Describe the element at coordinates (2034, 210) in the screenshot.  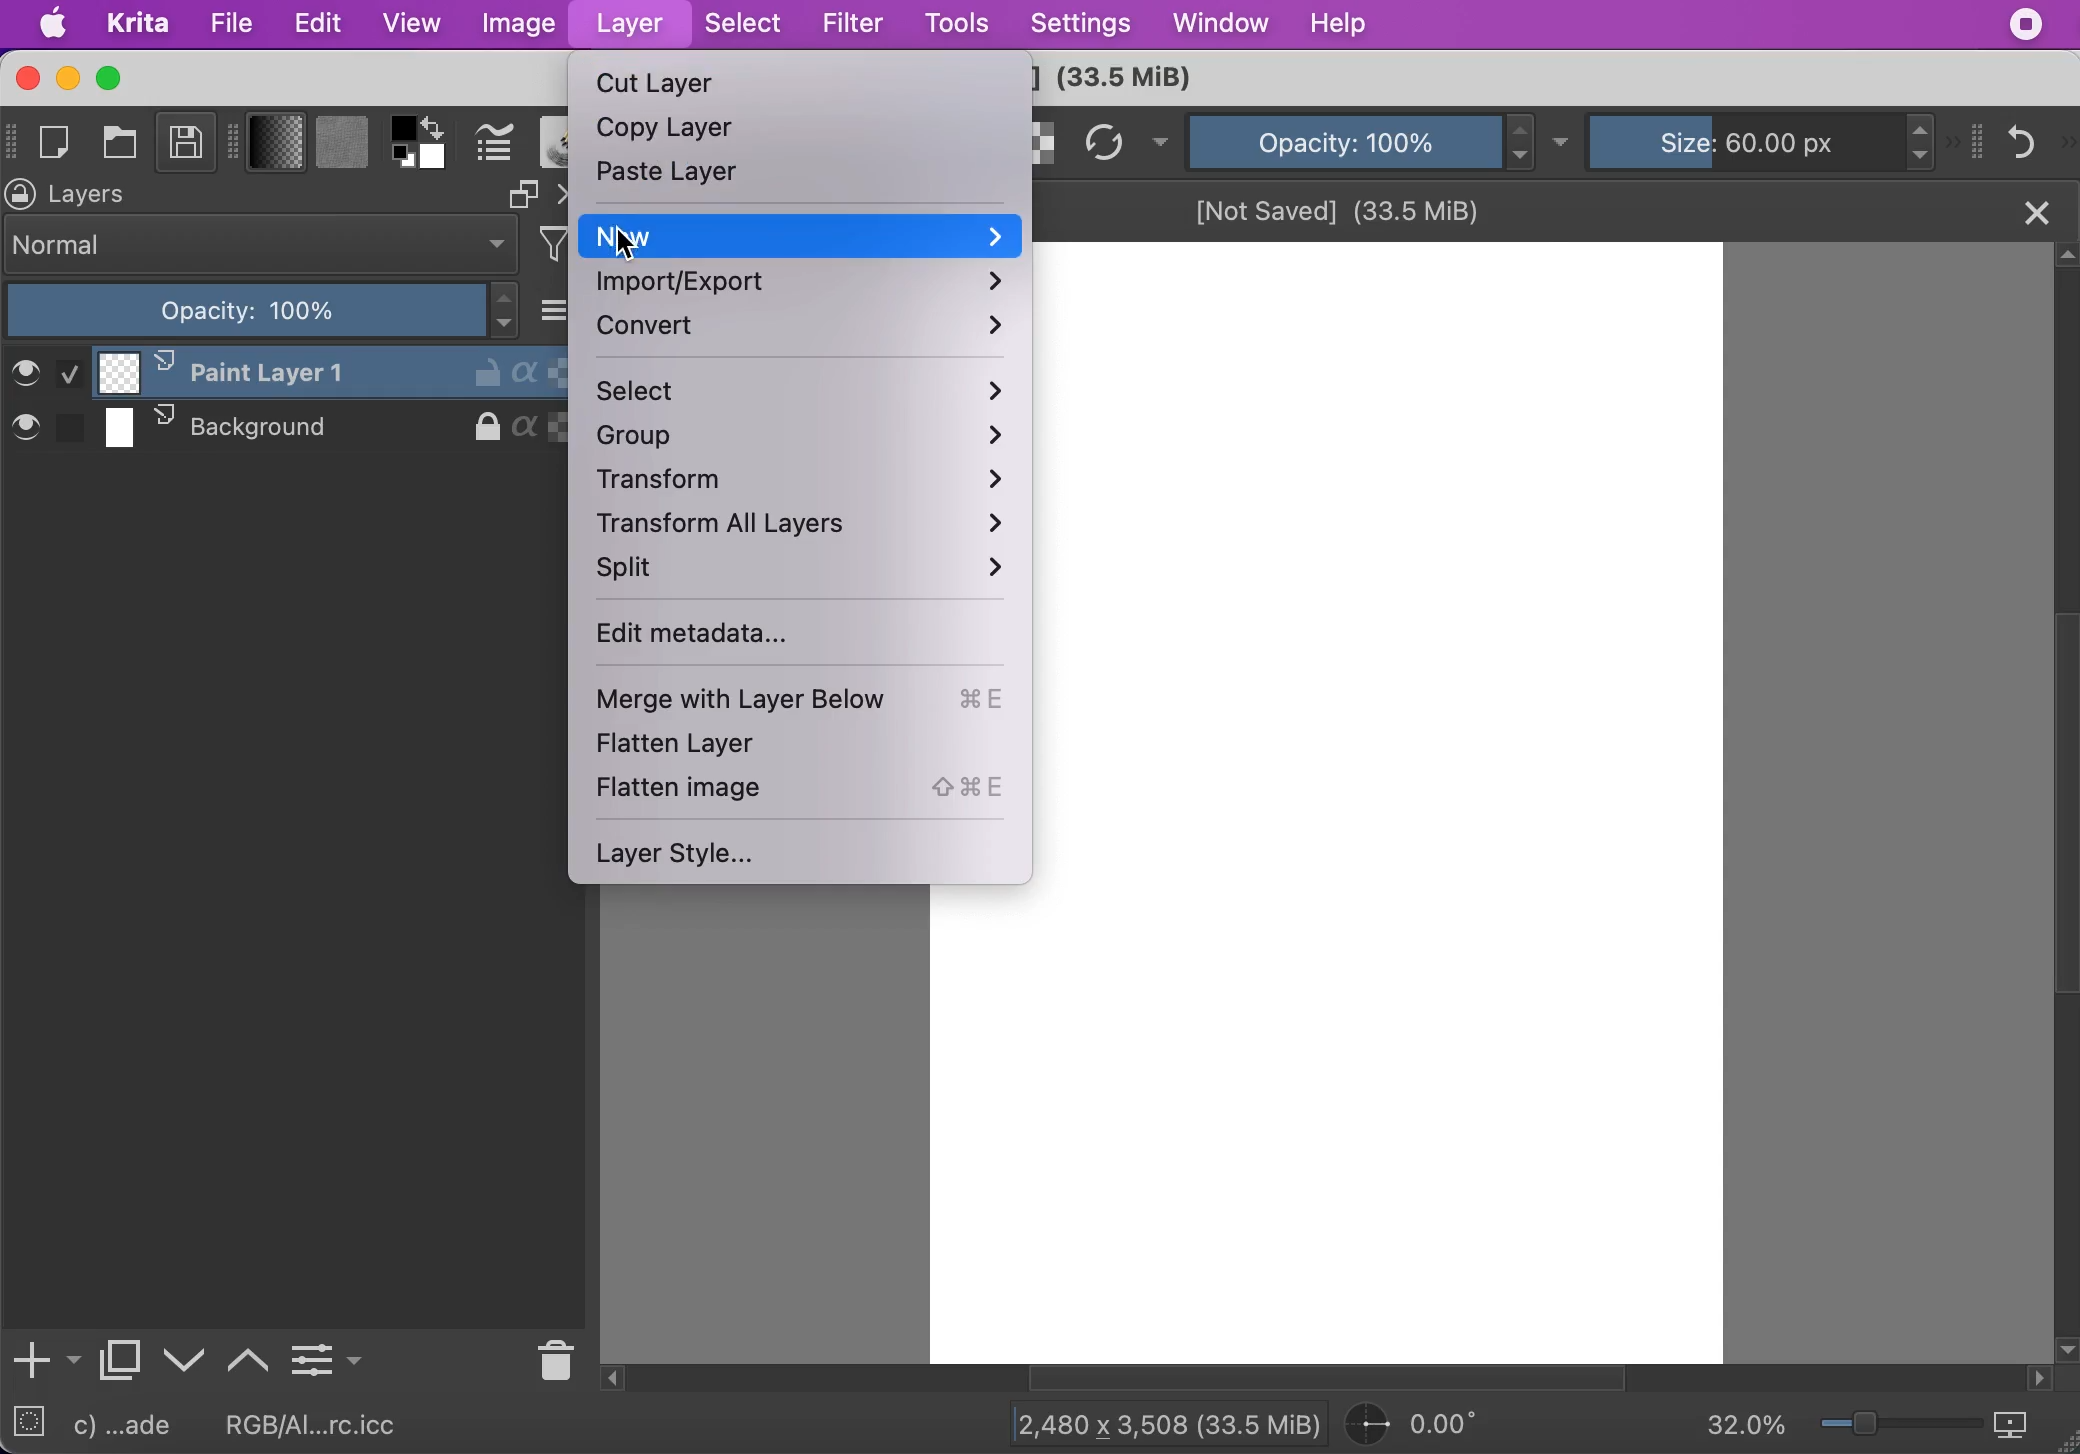
I see `close` at that location.